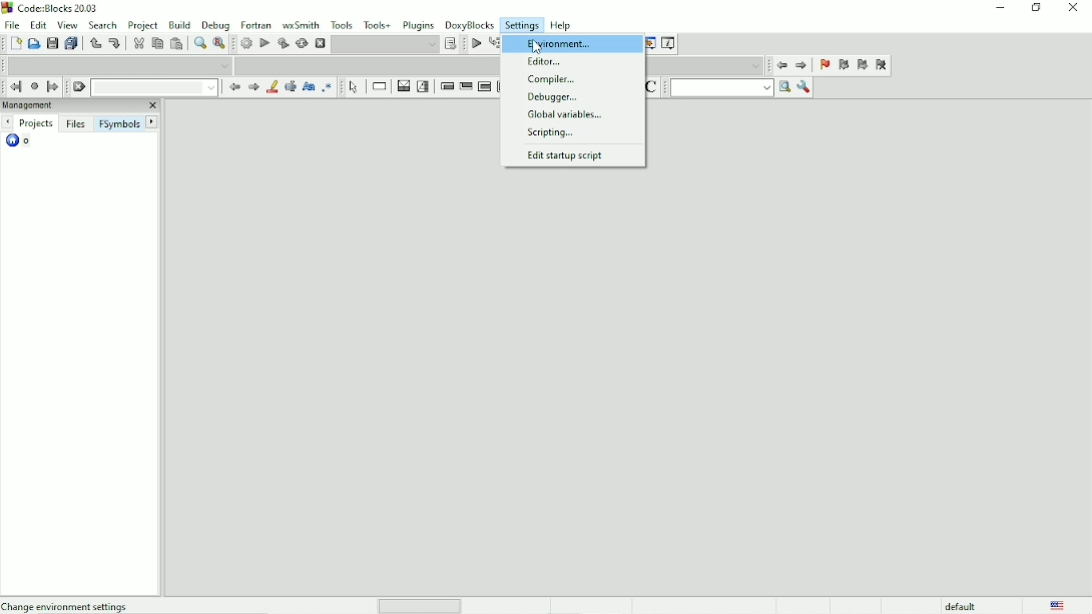 The width and height of the screenshot is (1092, 614). I want to click on Edit, so click(38, 25).